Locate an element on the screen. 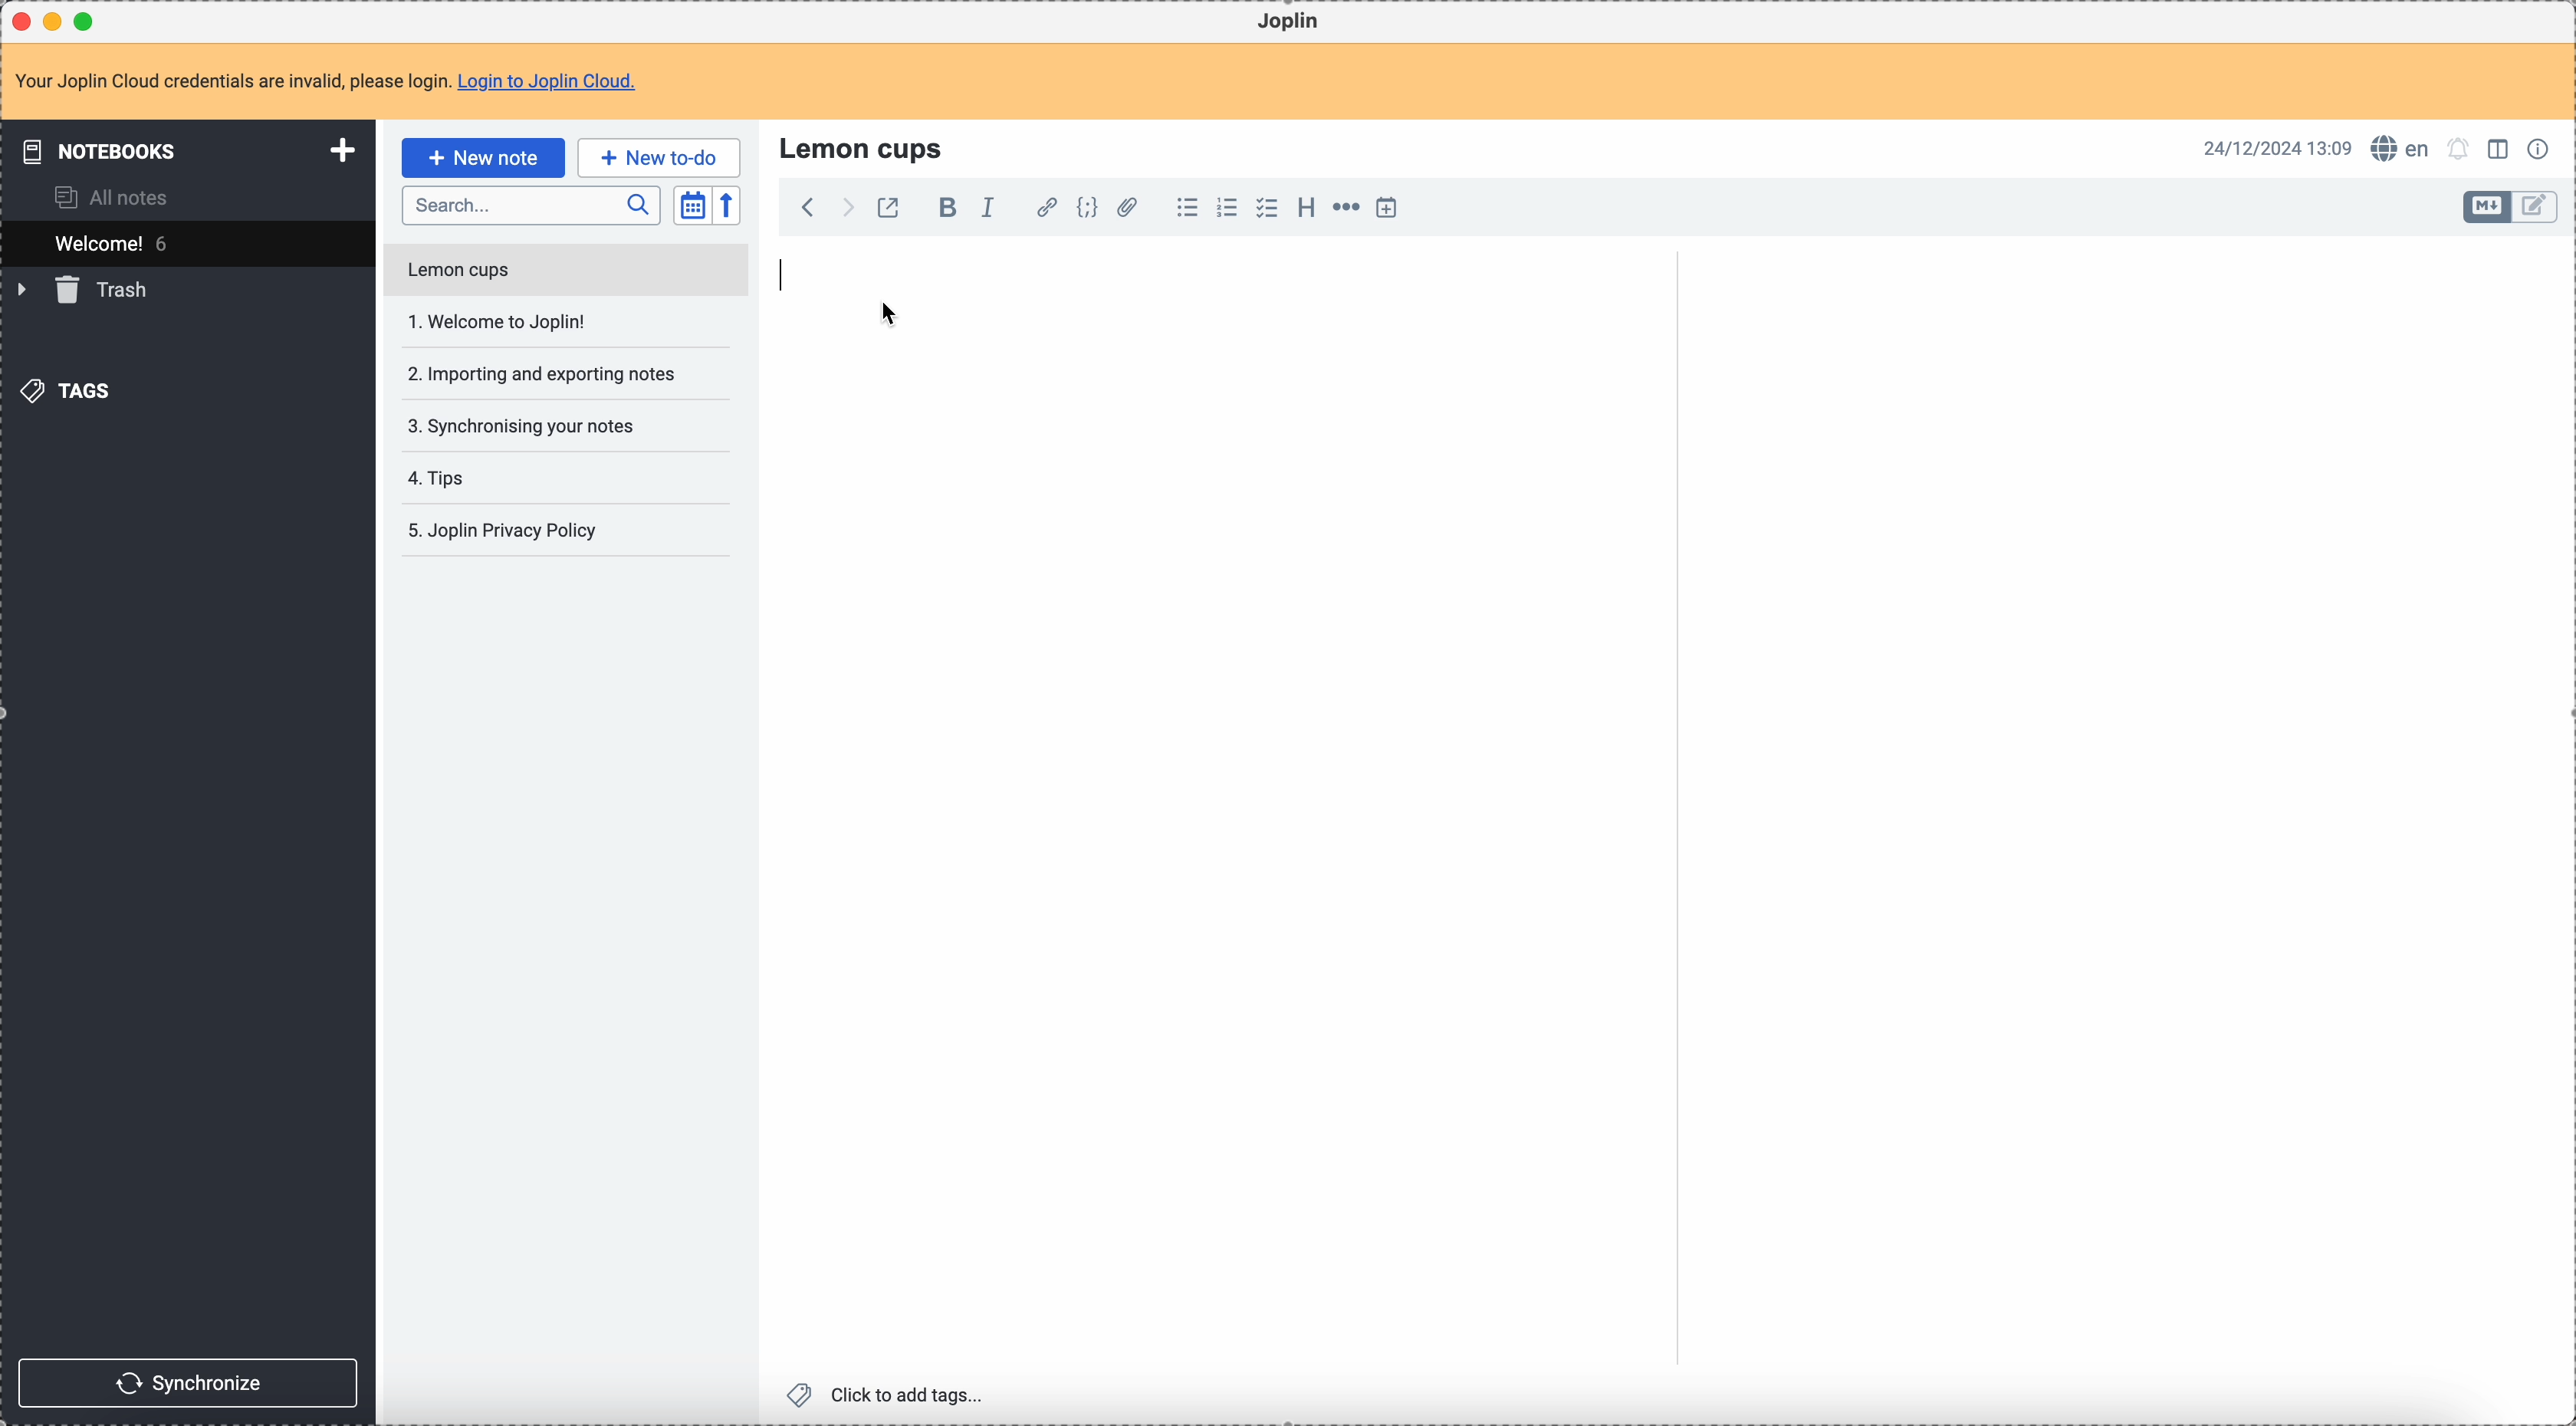  toggle edit layout is located at coordinates (2501, 147).